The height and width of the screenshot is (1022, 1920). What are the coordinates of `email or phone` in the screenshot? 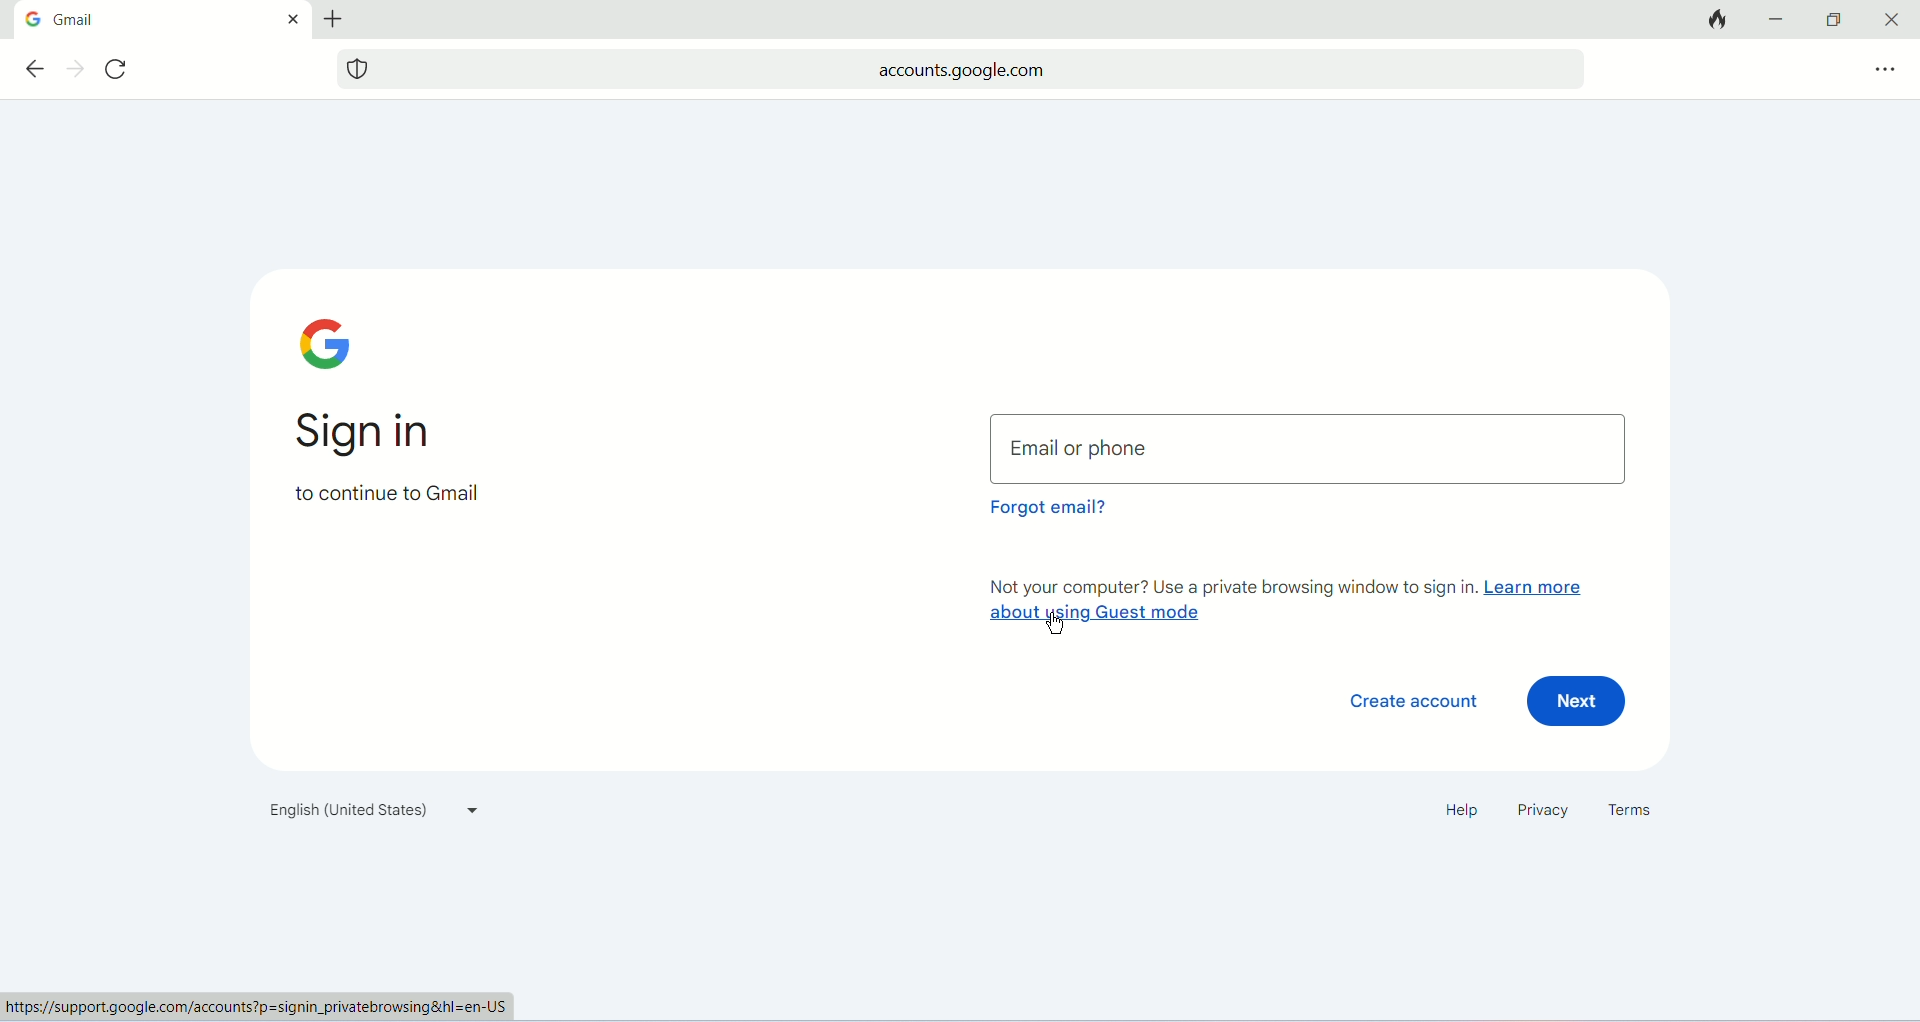 It's located at (1310, 447).